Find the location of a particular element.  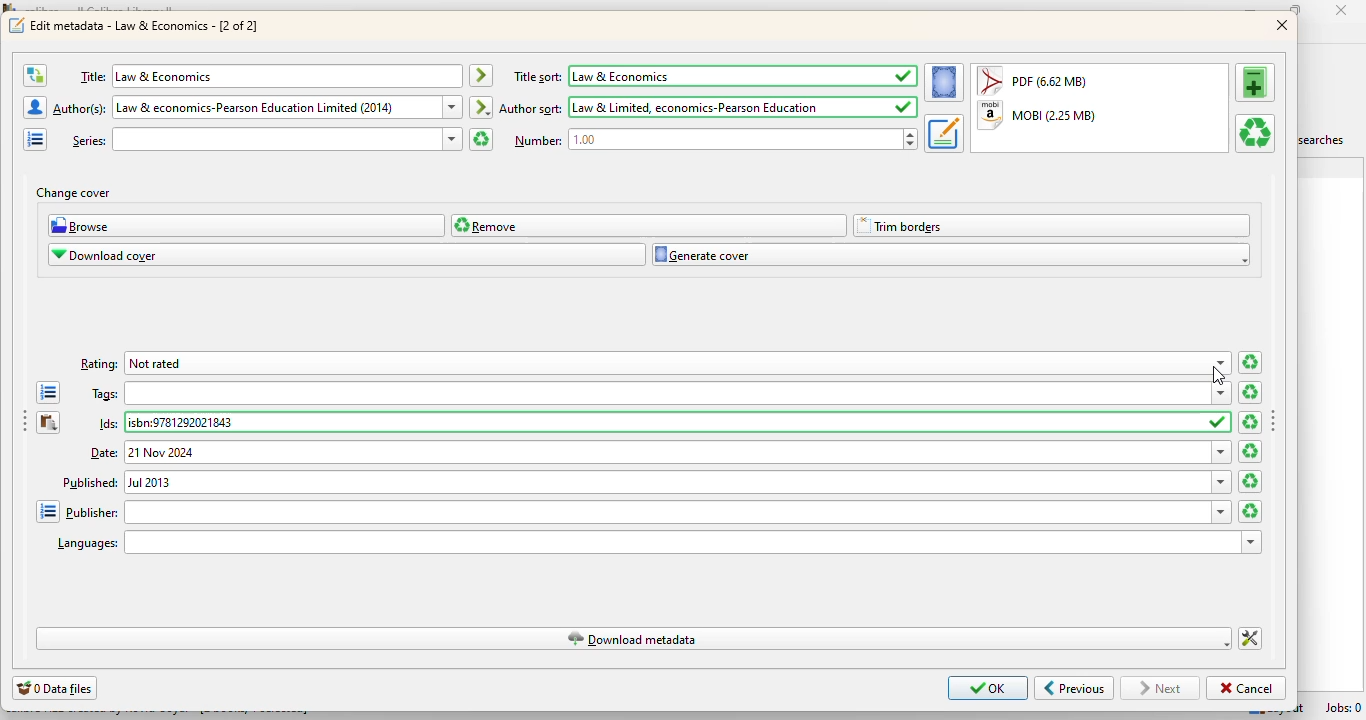

toggle sidebar is located at coordinates (1275, 422).